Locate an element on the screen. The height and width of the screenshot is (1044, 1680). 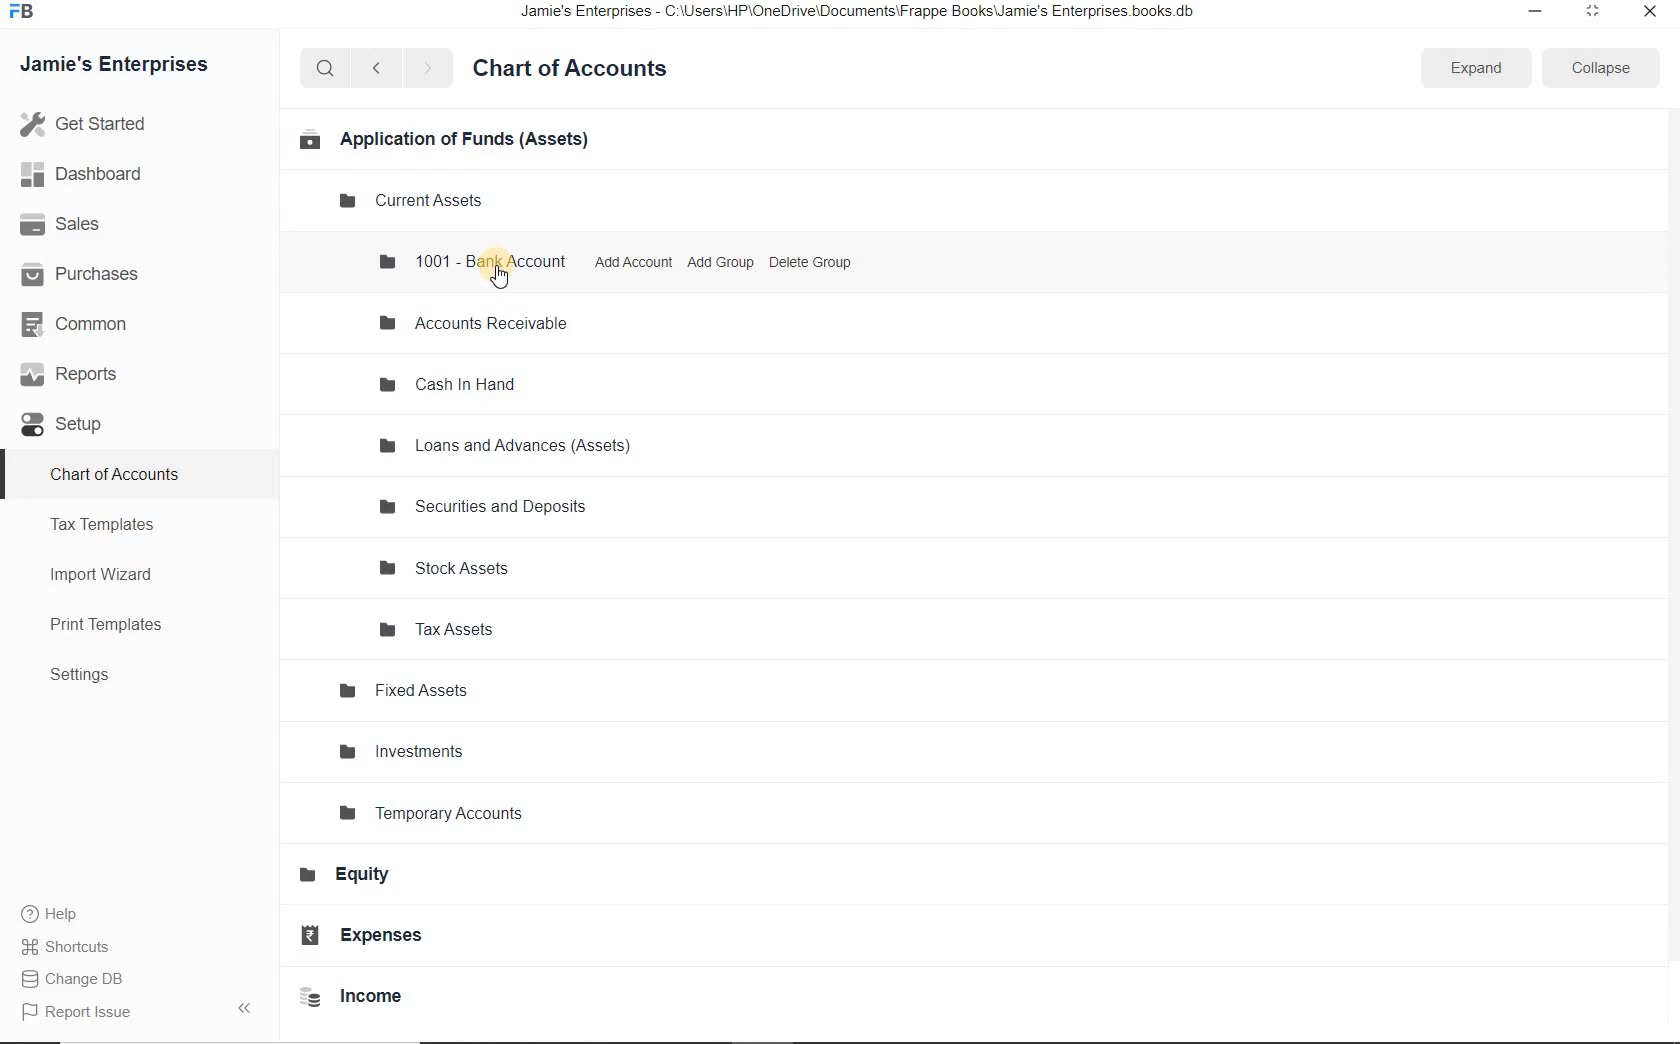
Securities and Deposits is located at coordinates (486, 506).